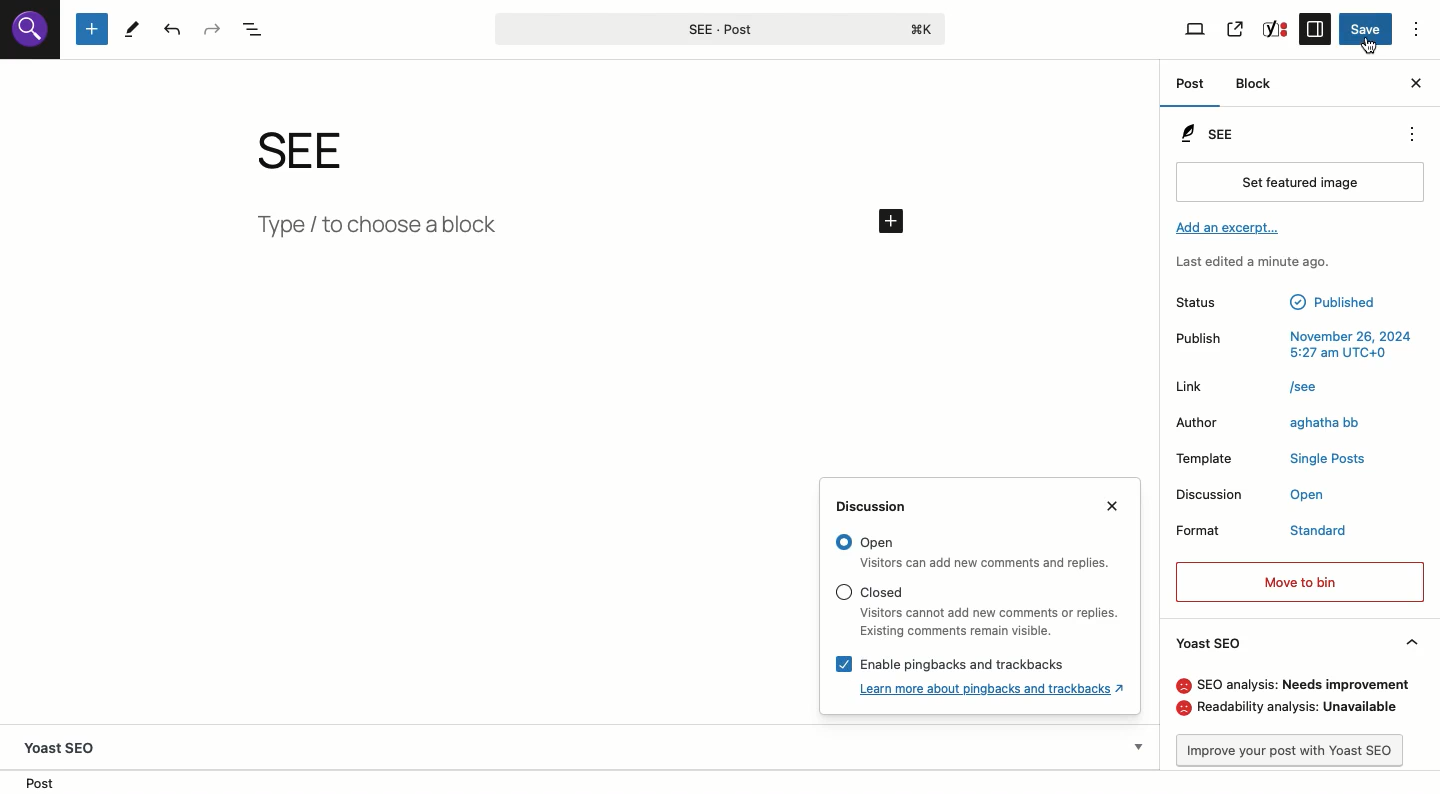 This screenshot has width=1440, height=794. I want to click on Format standard, so click(1264, 533).